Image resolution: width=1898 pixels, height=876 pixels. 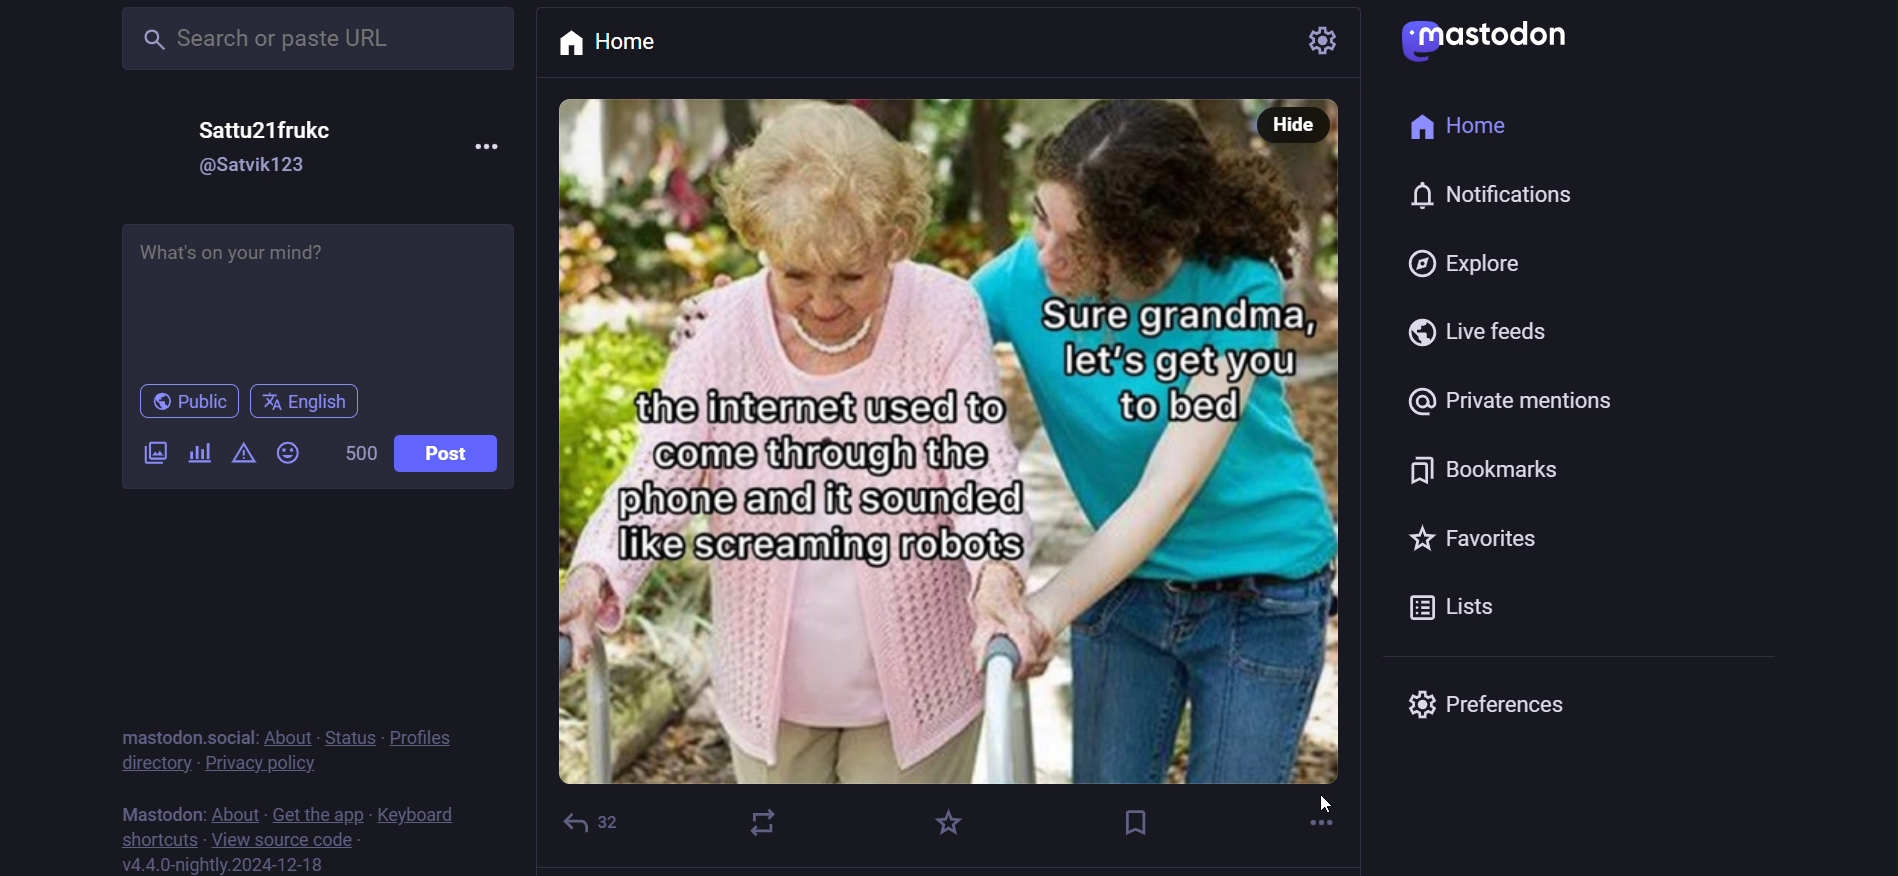 What do you see at coordinates (289, 732) in the screenshot?
I see `about` at bounding box center [289, 732].